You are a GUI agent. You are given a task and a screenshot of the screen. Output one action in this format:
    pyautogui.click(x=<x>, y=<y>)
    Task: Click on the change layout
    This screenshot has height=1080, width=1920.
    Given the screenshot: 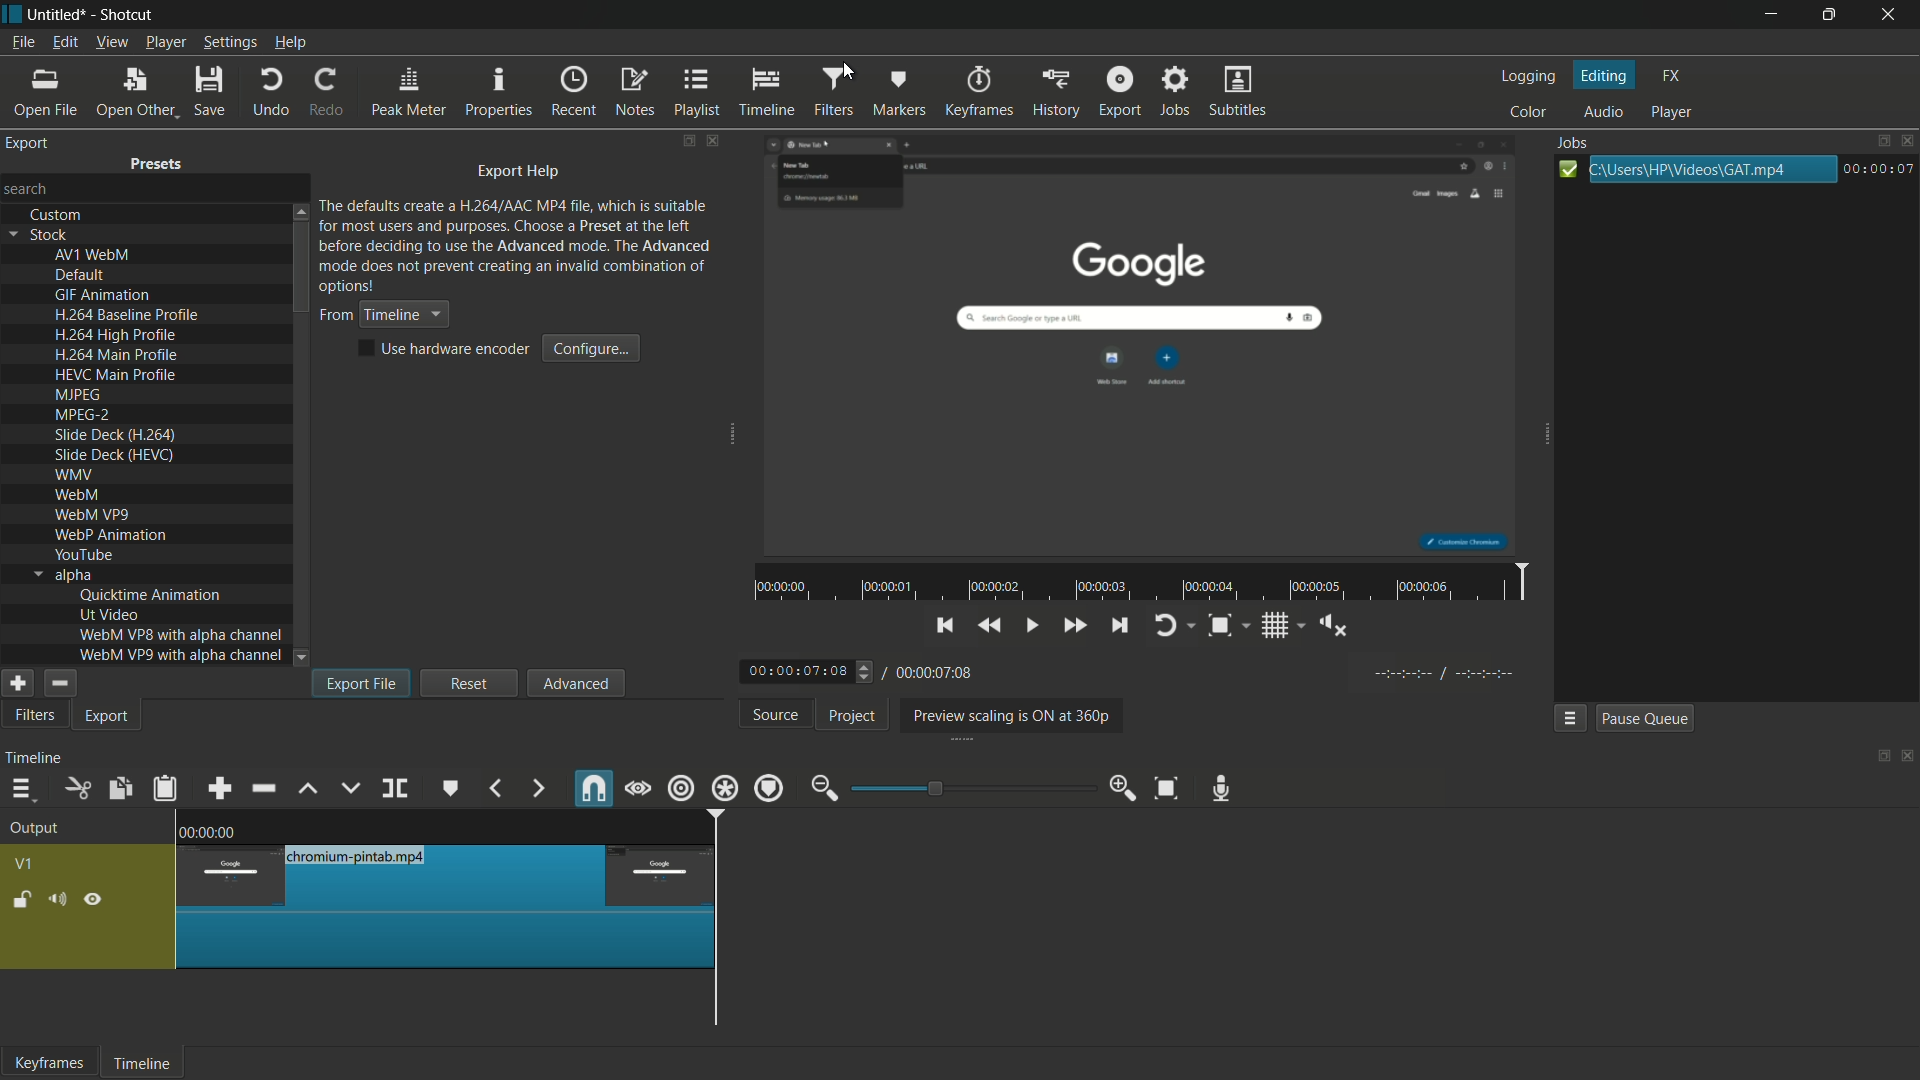 What is the action you would take?
    pyautogui.click(x=686, y=142)
    